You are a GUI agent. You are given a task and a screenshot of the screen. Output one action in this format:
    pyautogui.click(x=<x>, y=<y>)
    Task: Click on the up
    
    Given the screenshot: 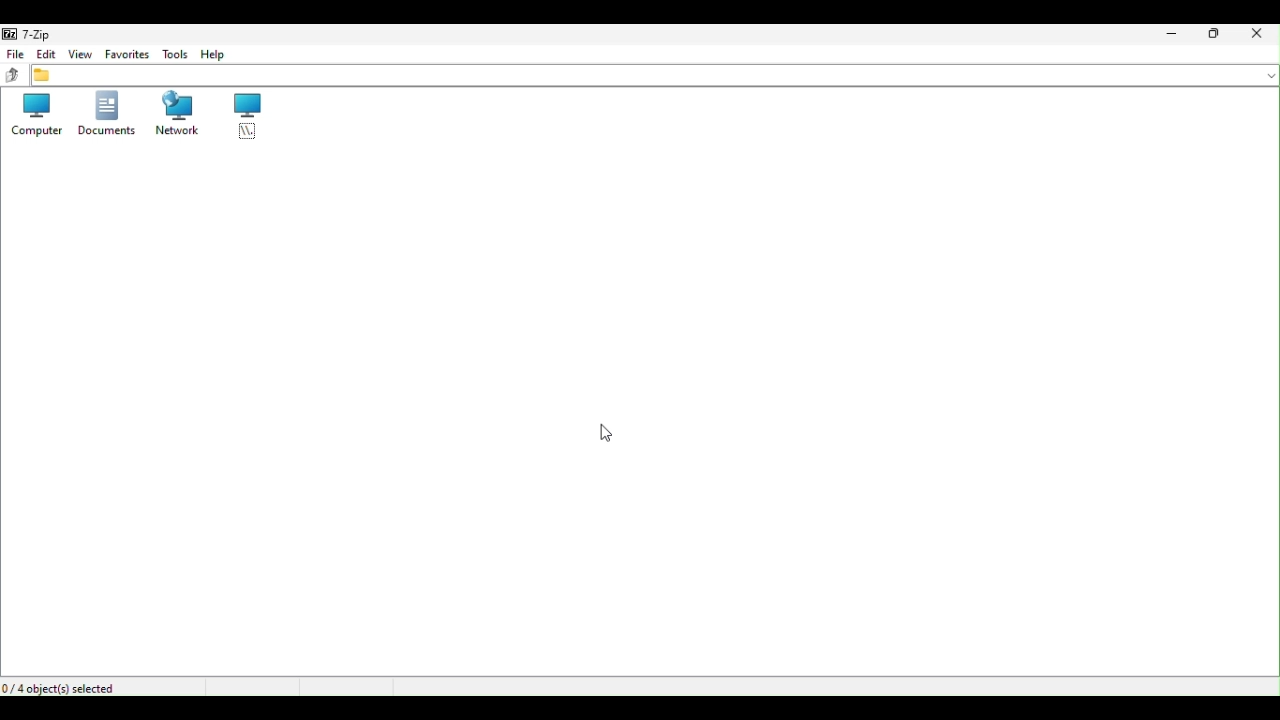 What is the action you would take?
    pyautogui.click(x=15, y=76)
    